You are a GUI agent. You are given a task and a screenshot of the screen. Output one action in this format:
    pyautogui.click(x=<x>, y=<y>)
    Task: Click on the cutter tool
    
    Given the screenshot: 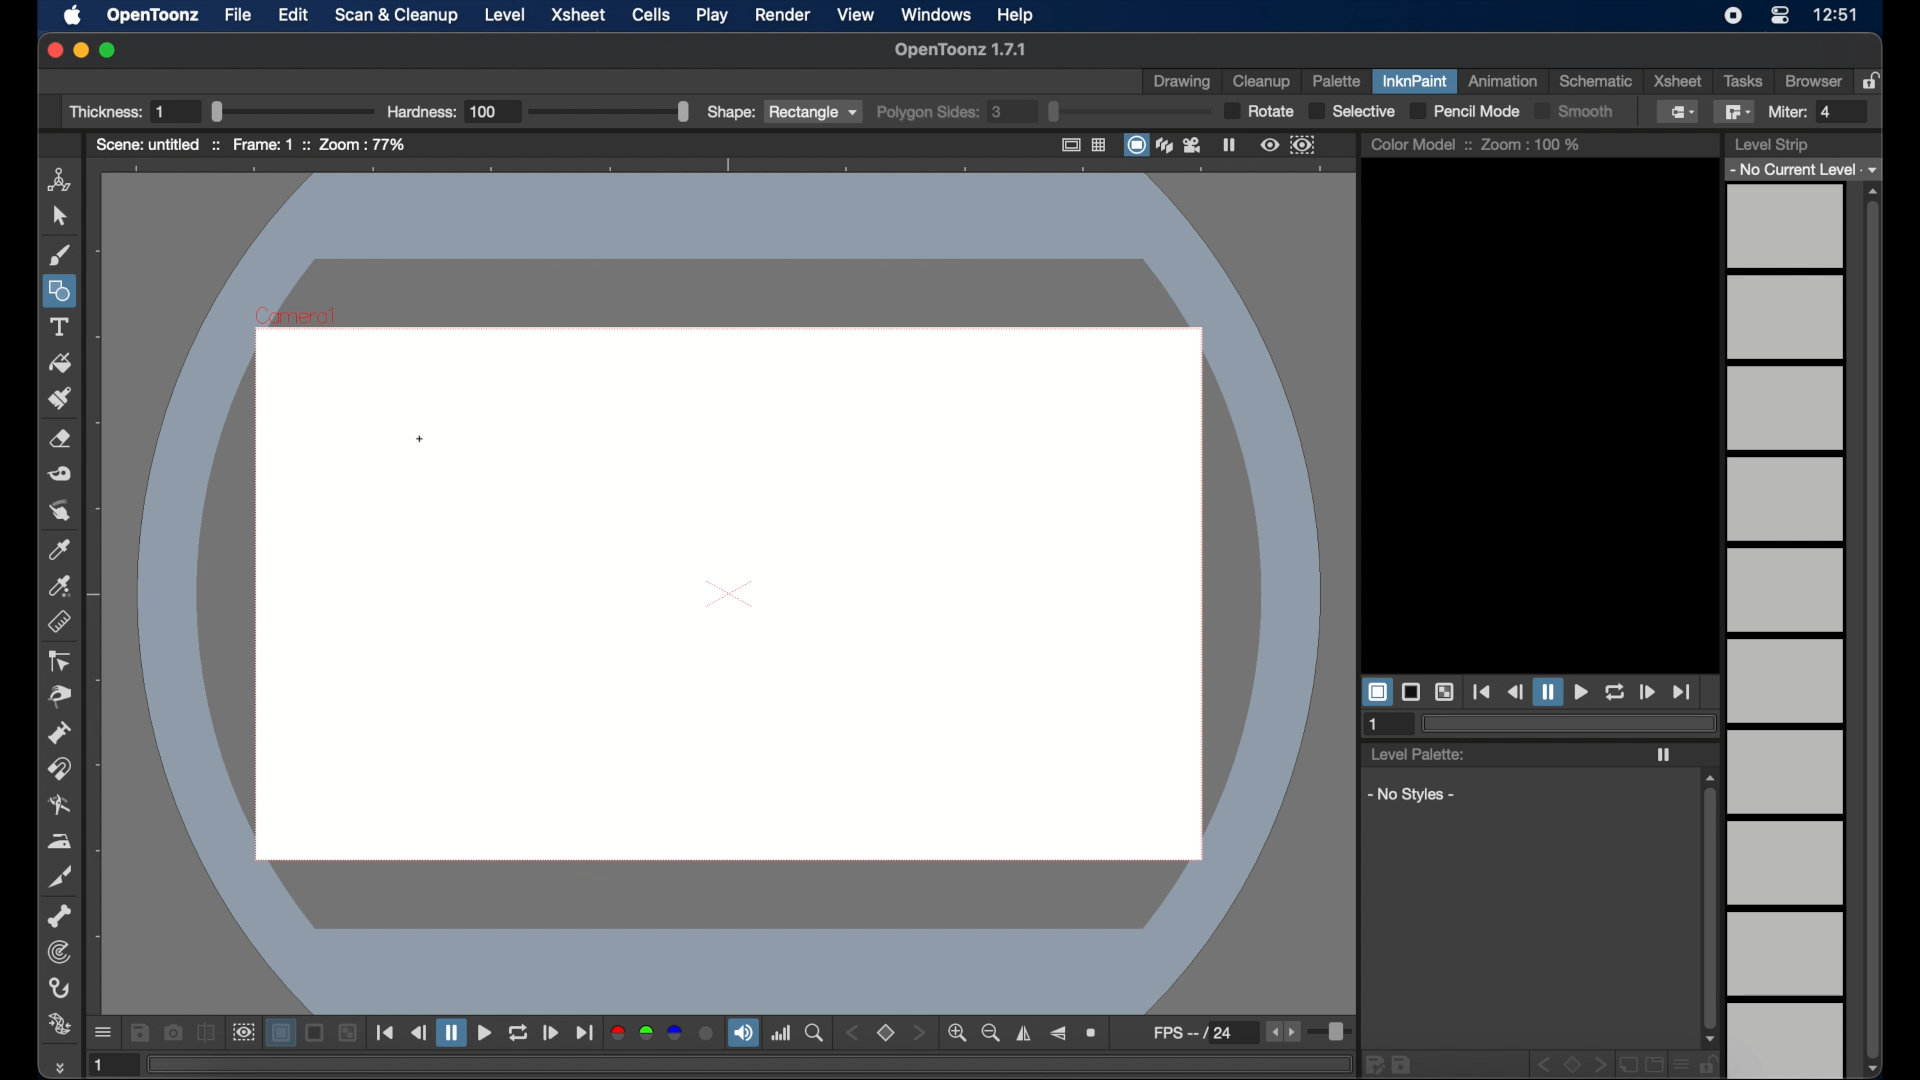 What is the action you would take?
    pyautogui.click(x=60, y=877)
    